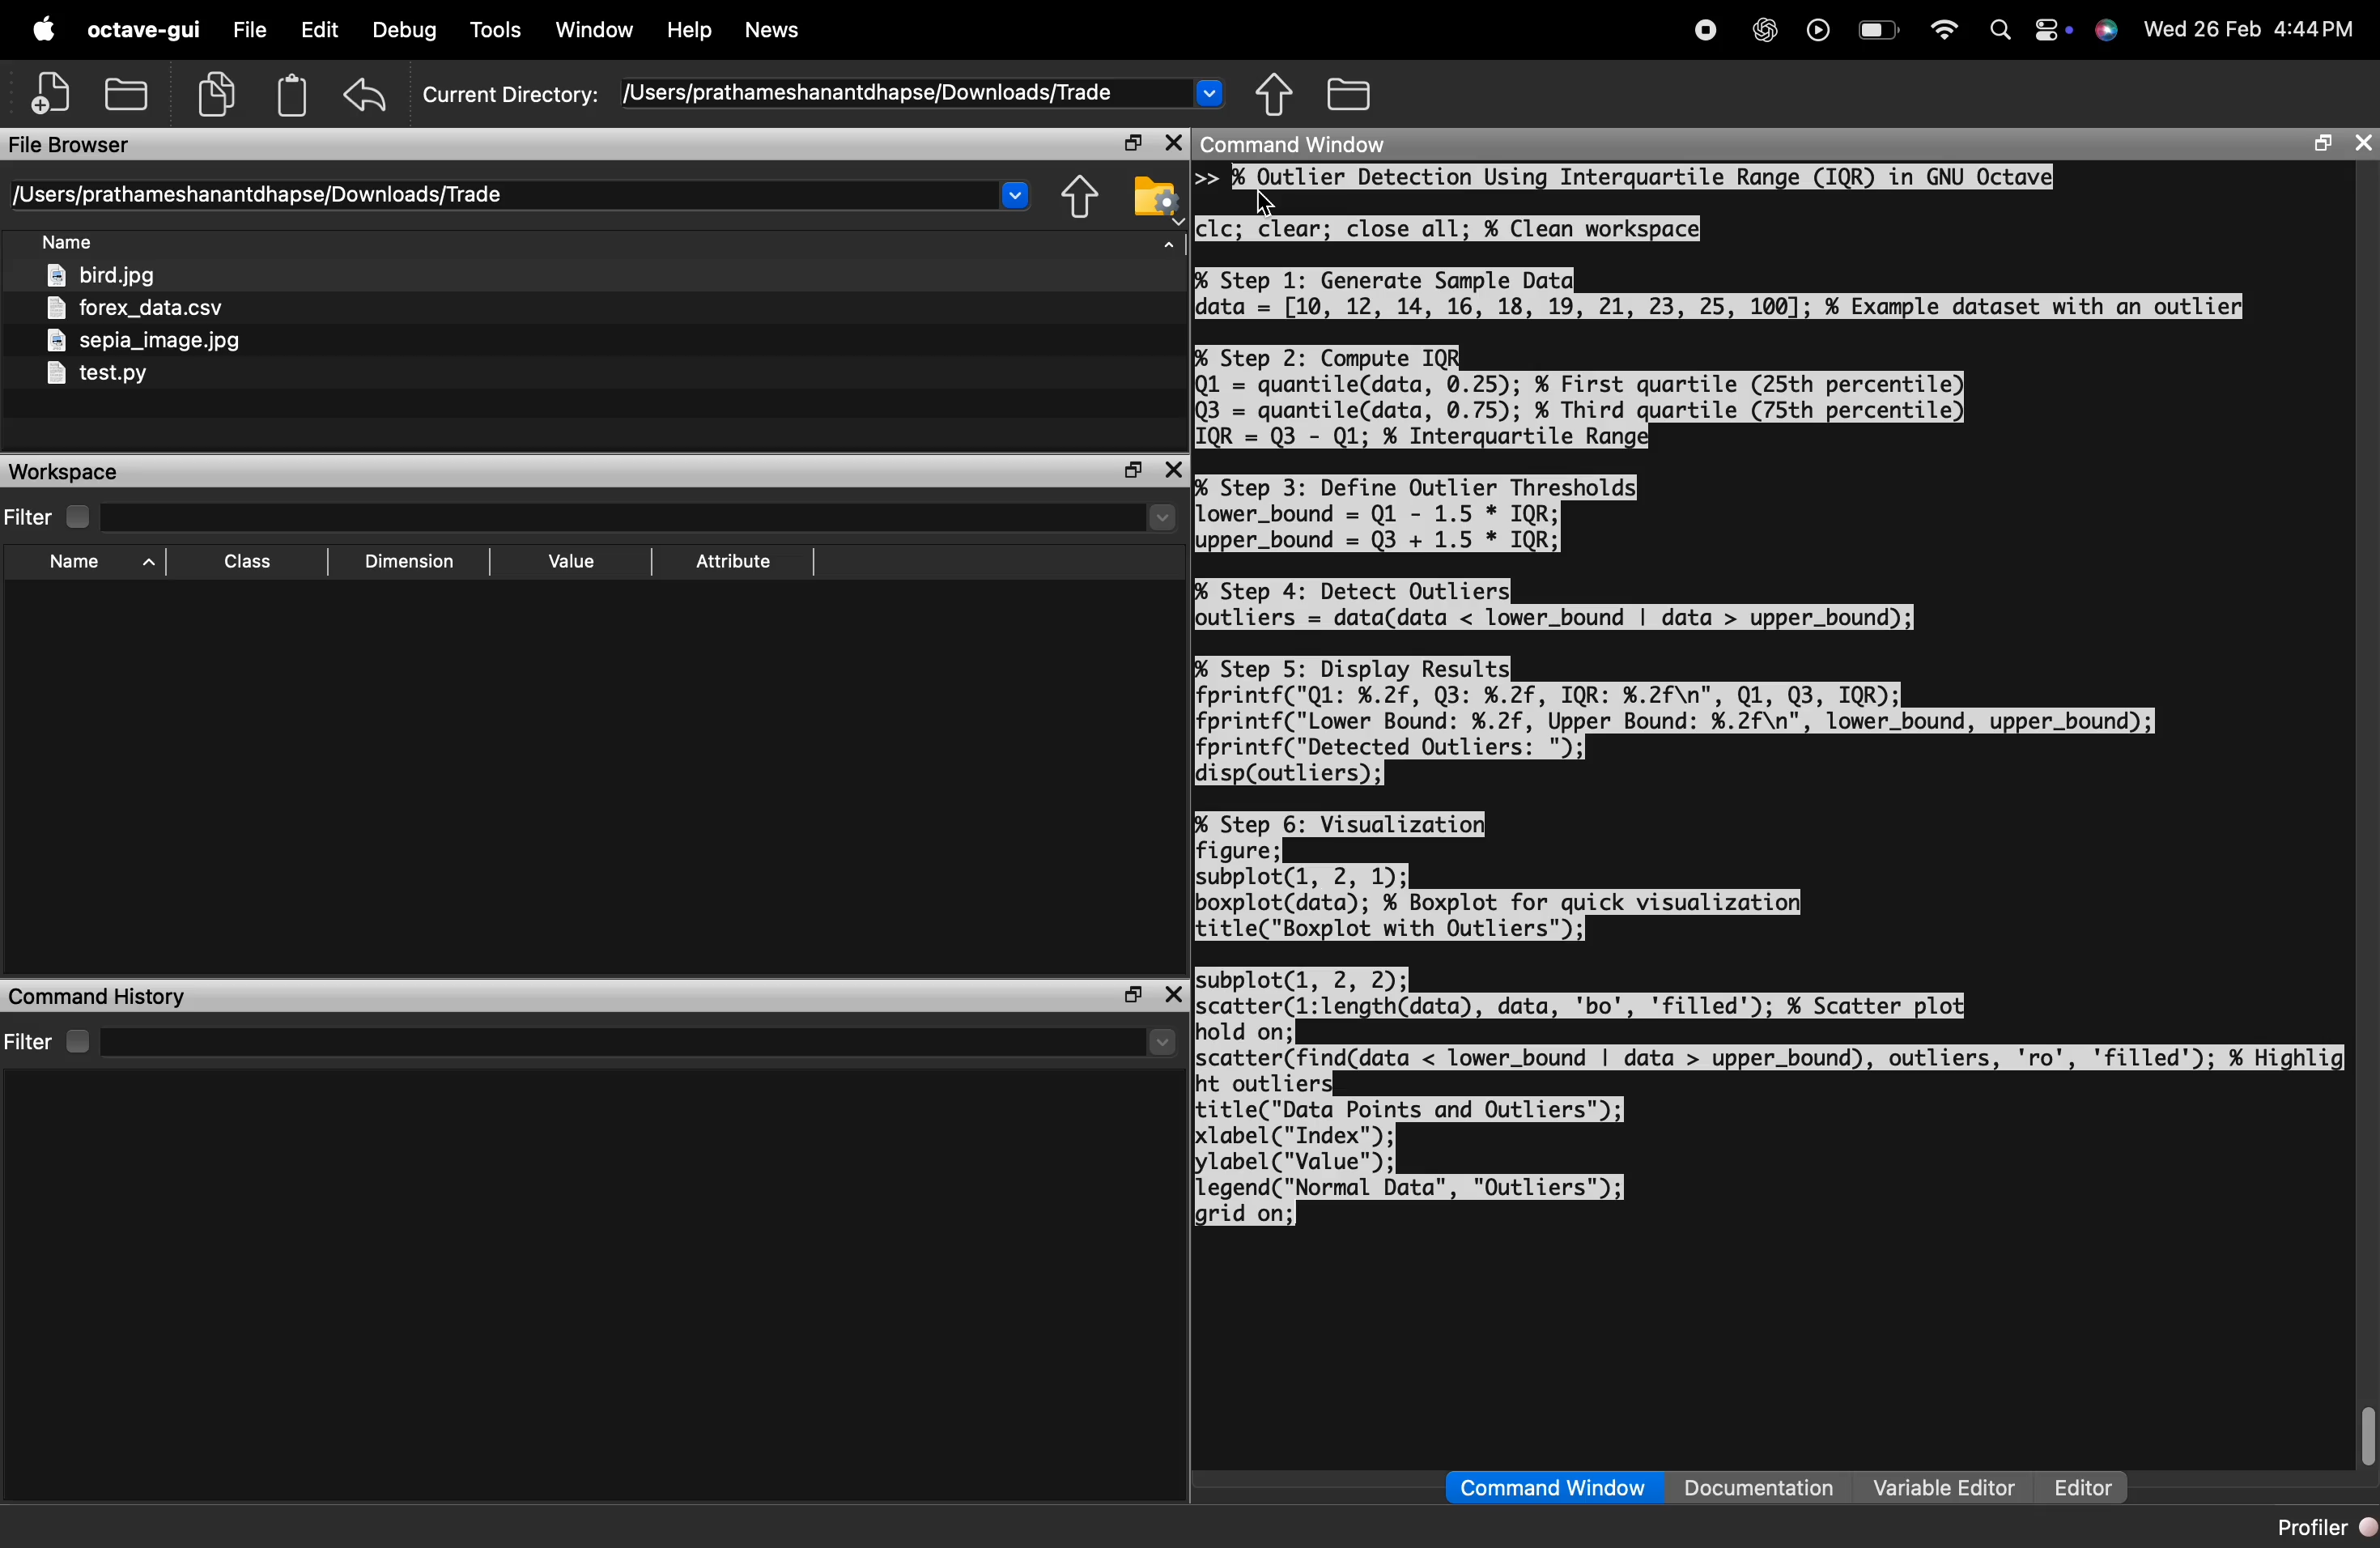  I want to click on close, so click(1173, 470).